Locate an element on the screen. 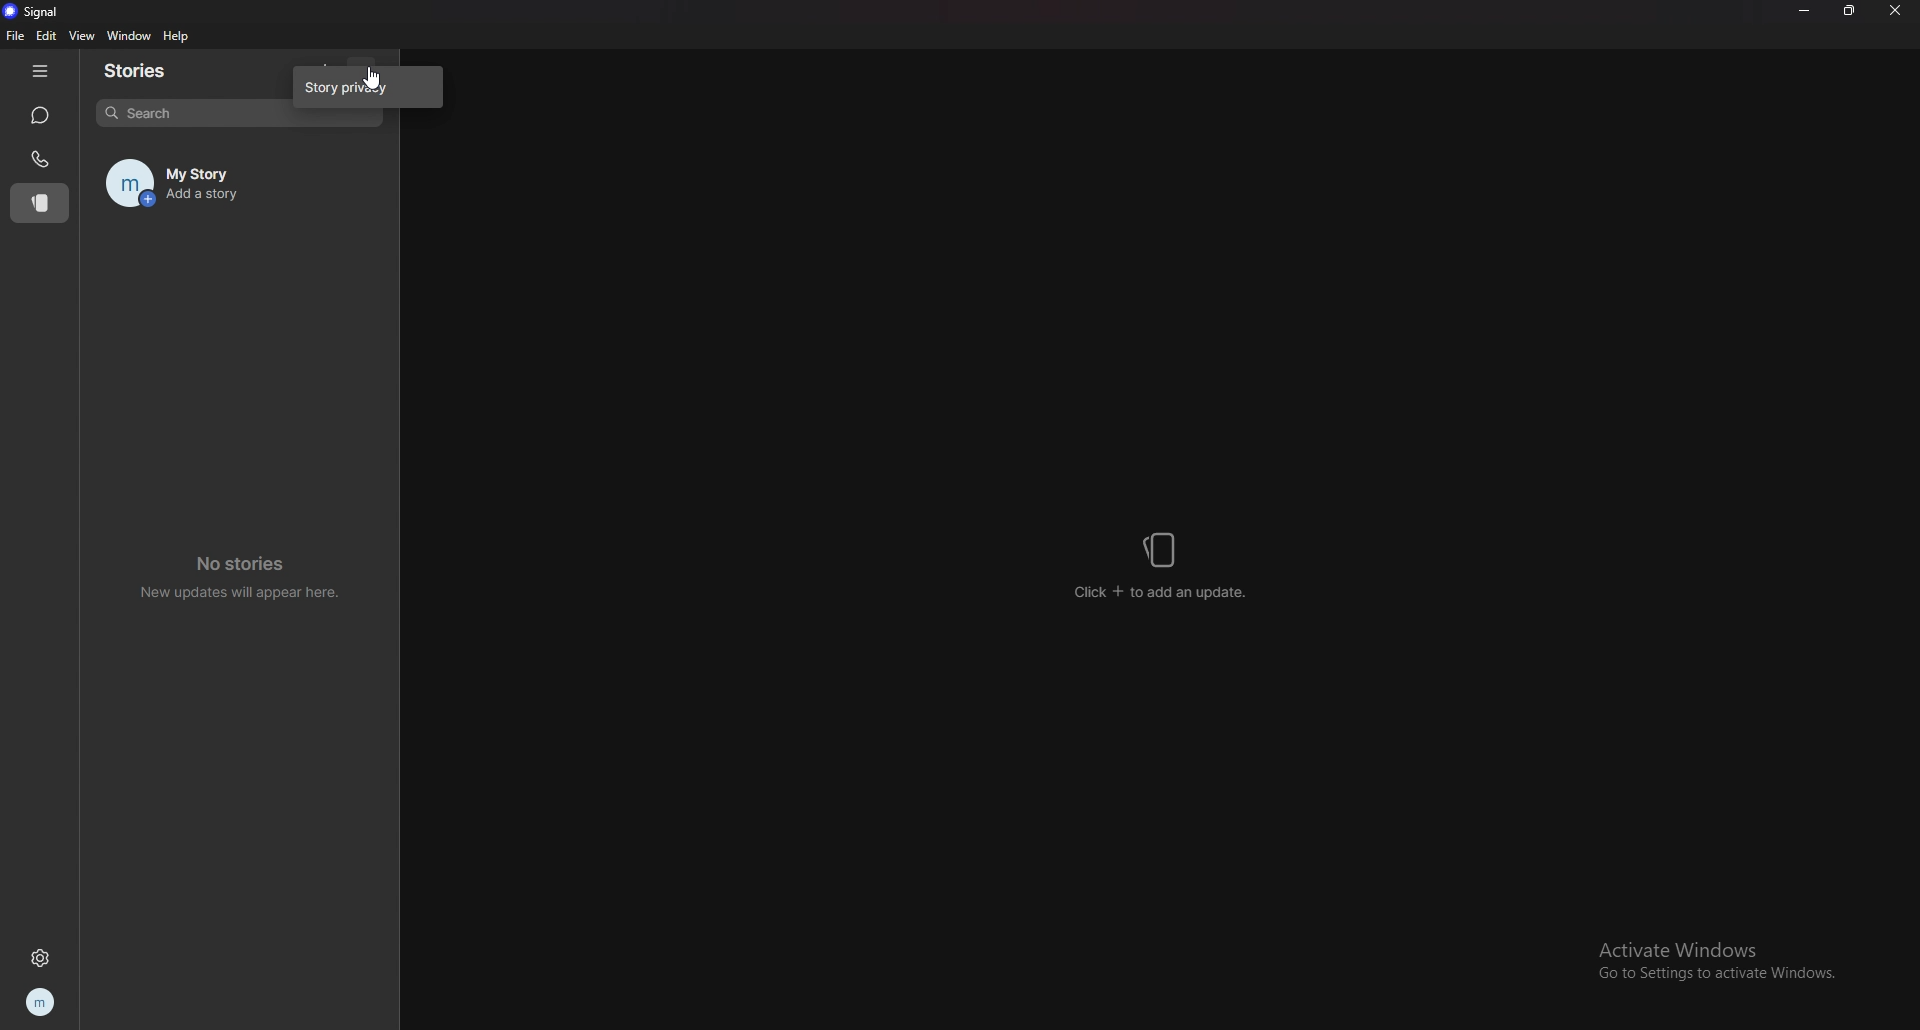 The image size is (1920, 1030). stories is located at coordinates (42, 203).